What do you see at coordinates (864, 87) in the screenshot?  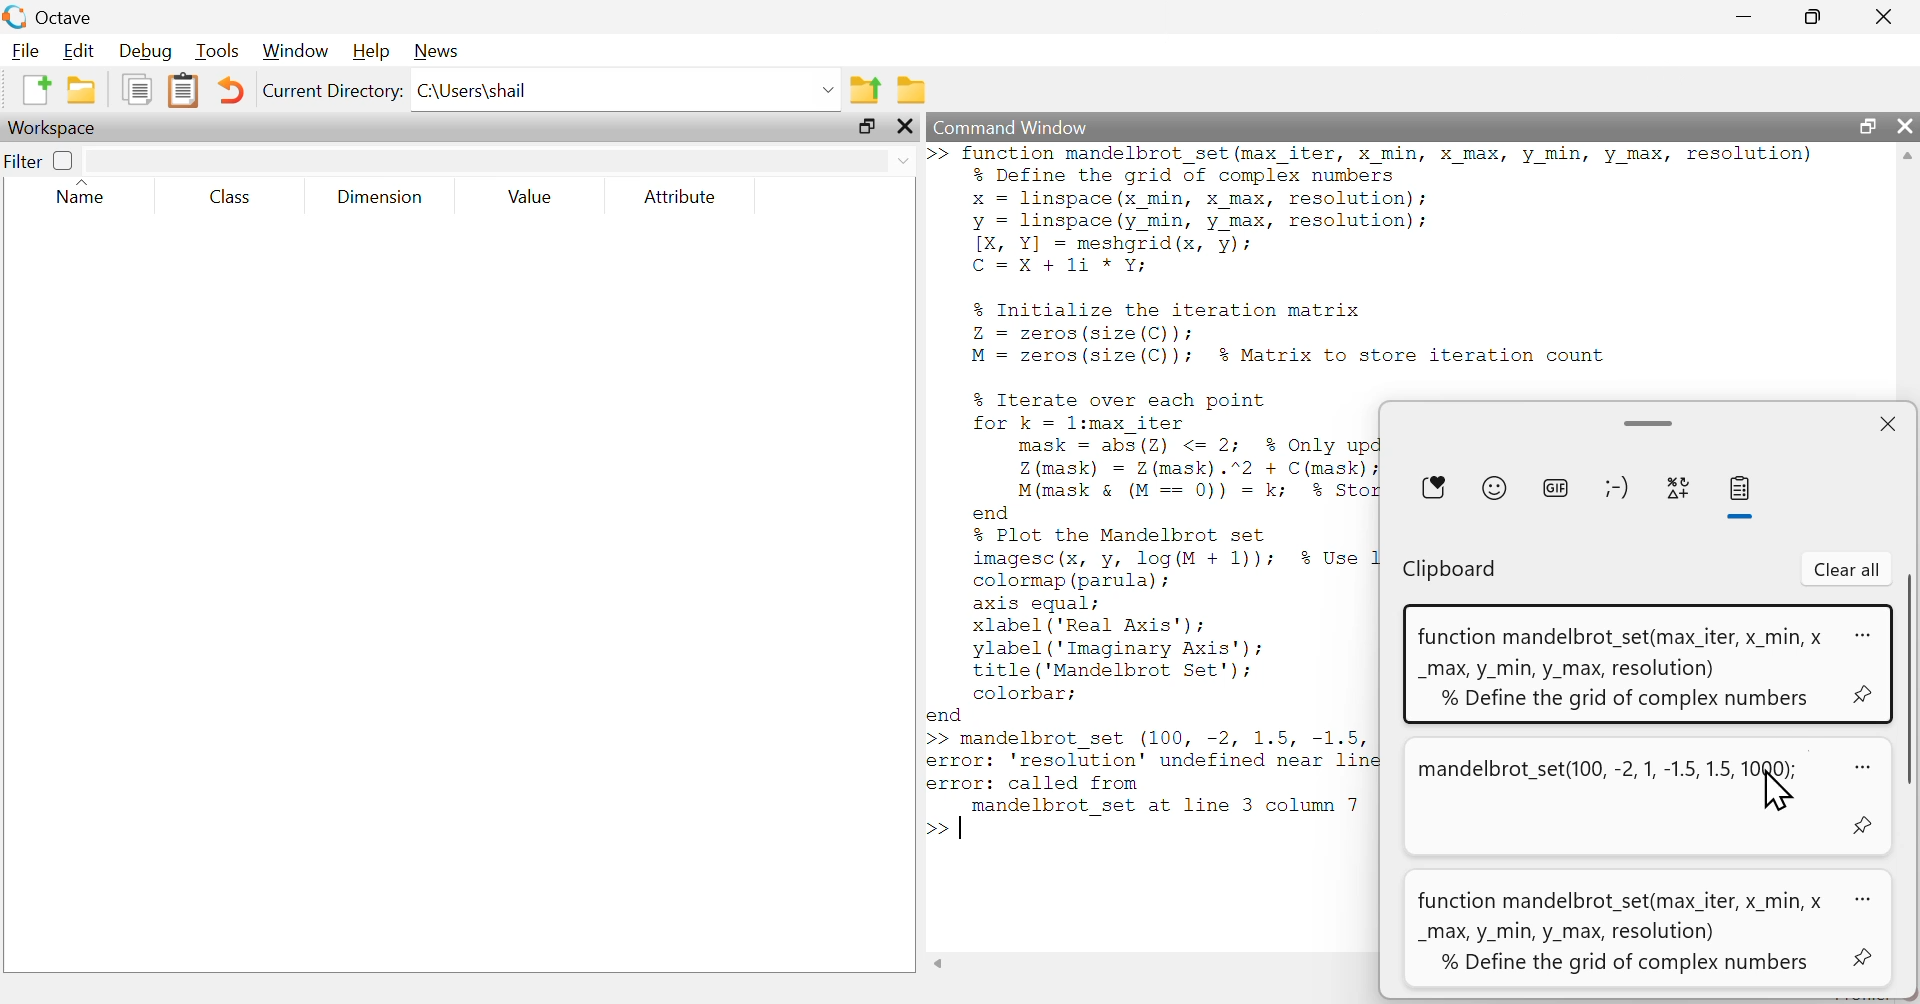 I see `one directory up` at bounding box center [864, 87].